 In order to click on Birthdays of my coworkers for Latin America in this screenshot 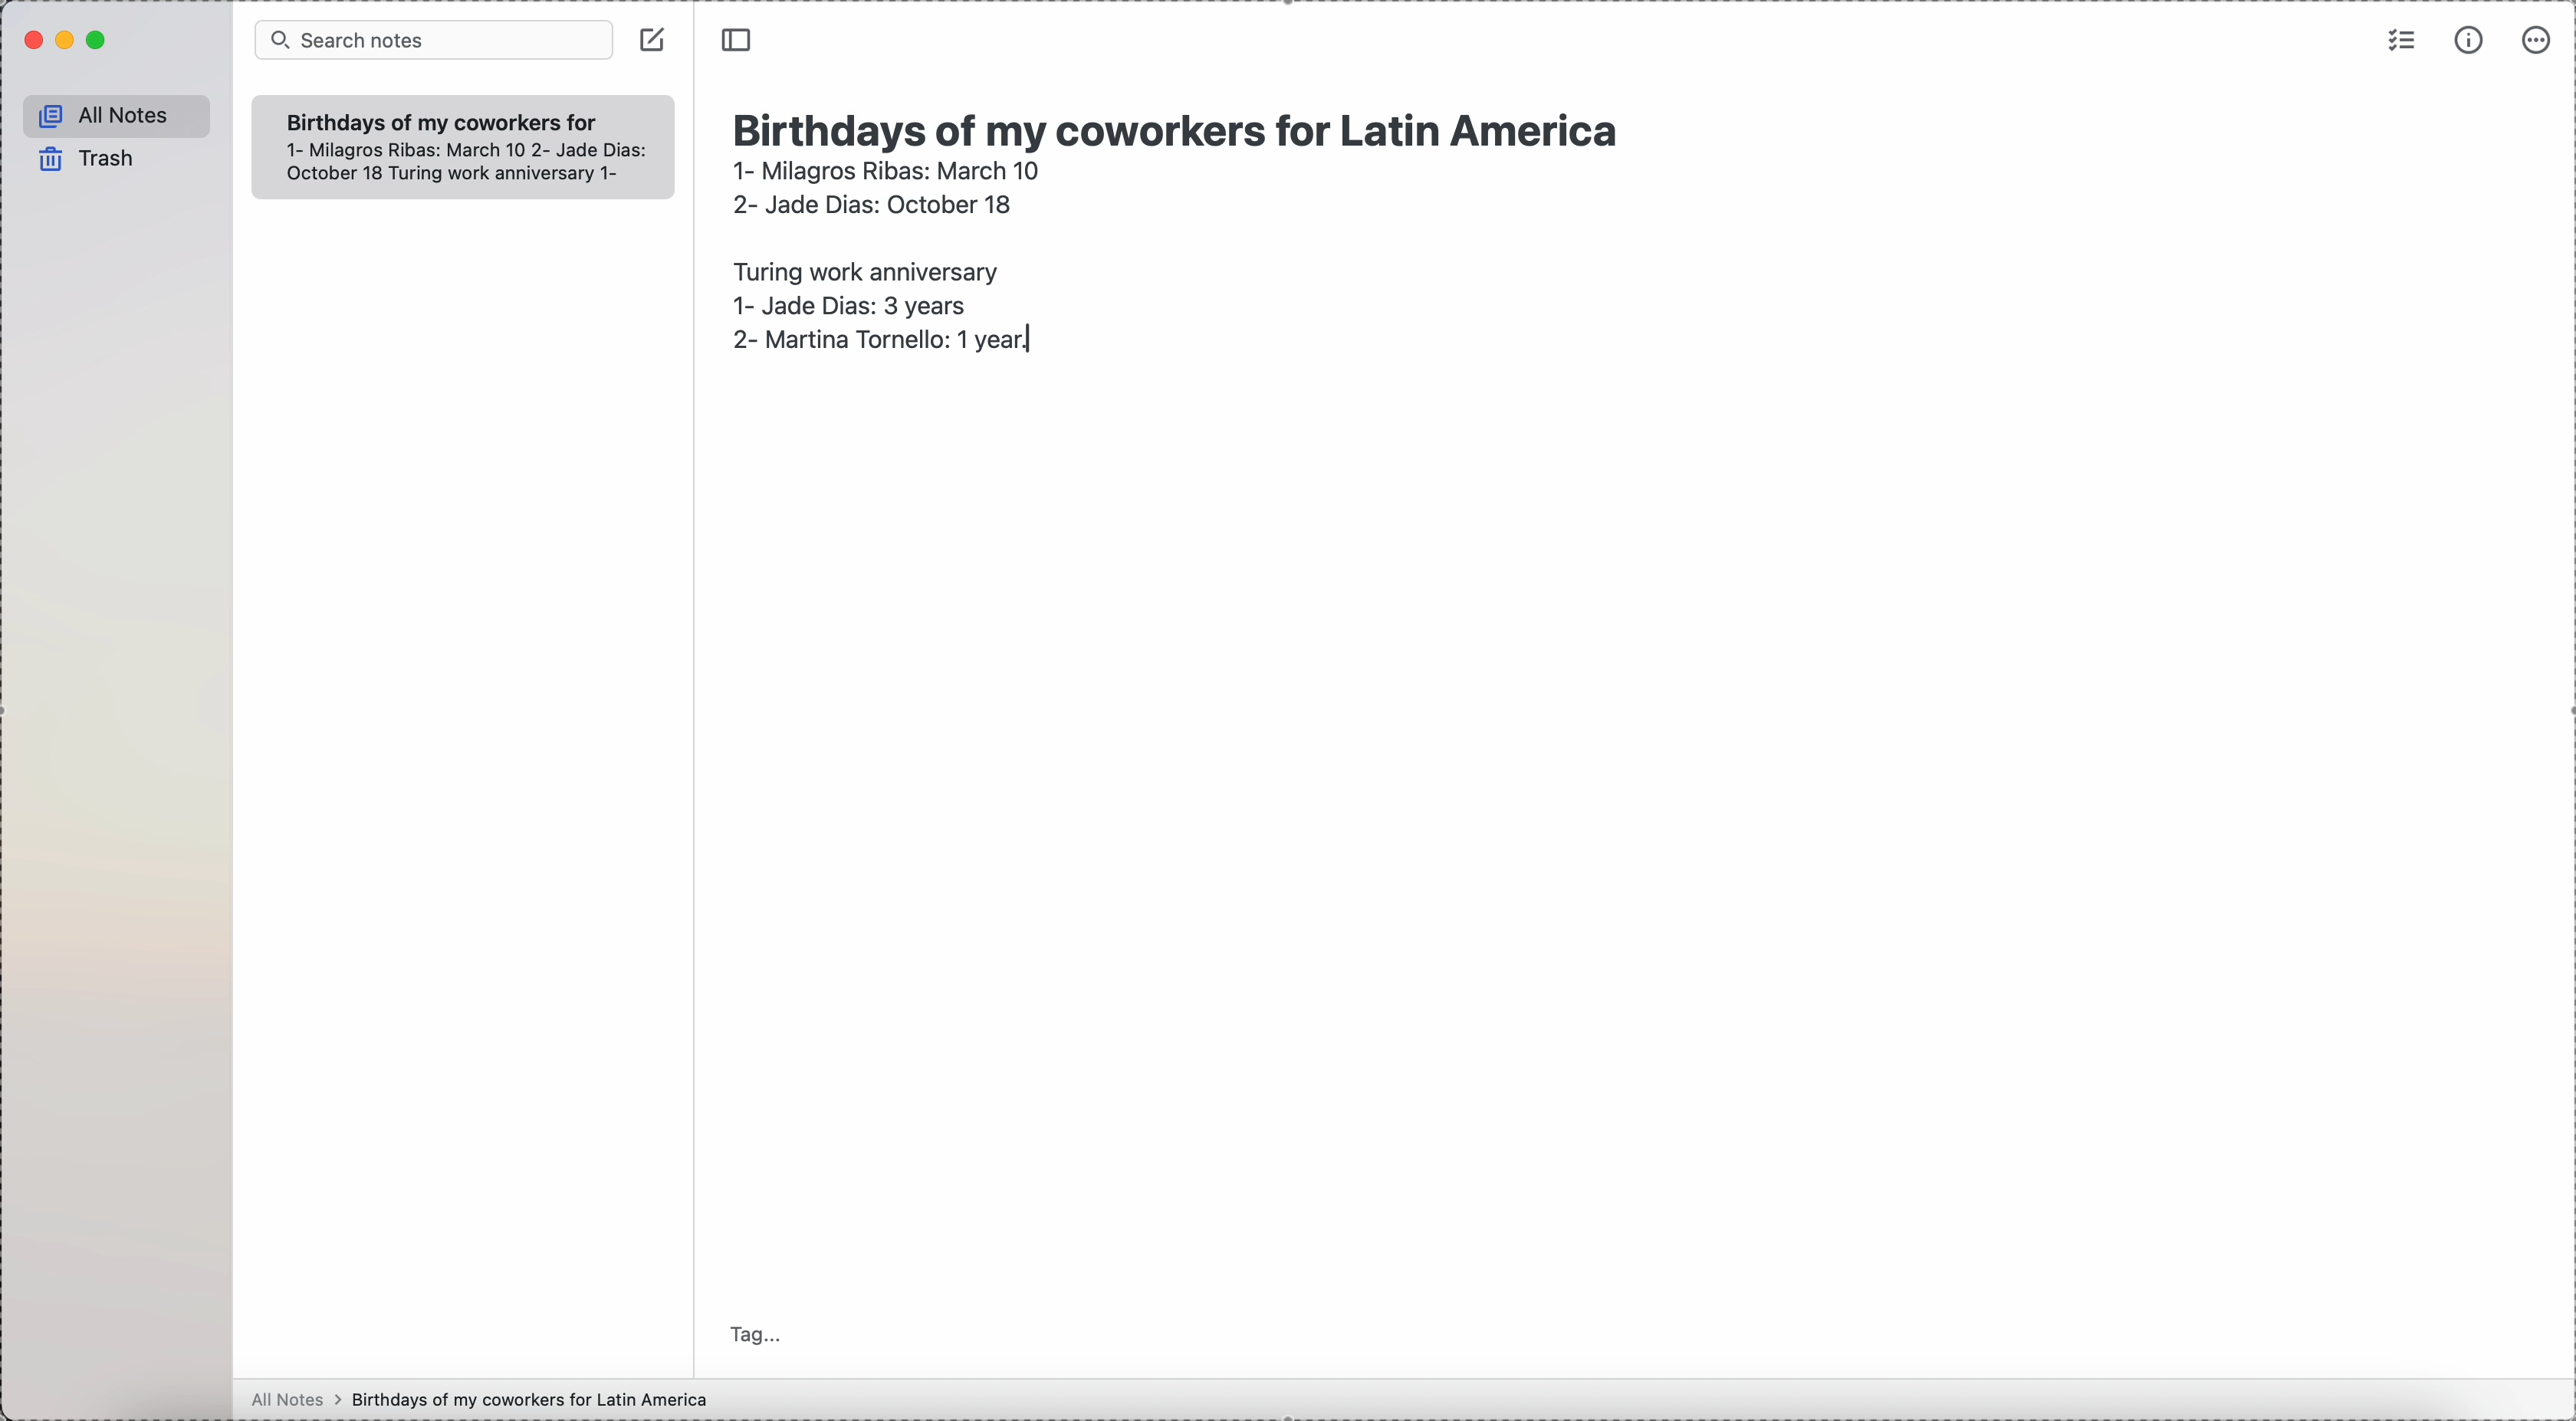, I will do `click(440, 120)`.